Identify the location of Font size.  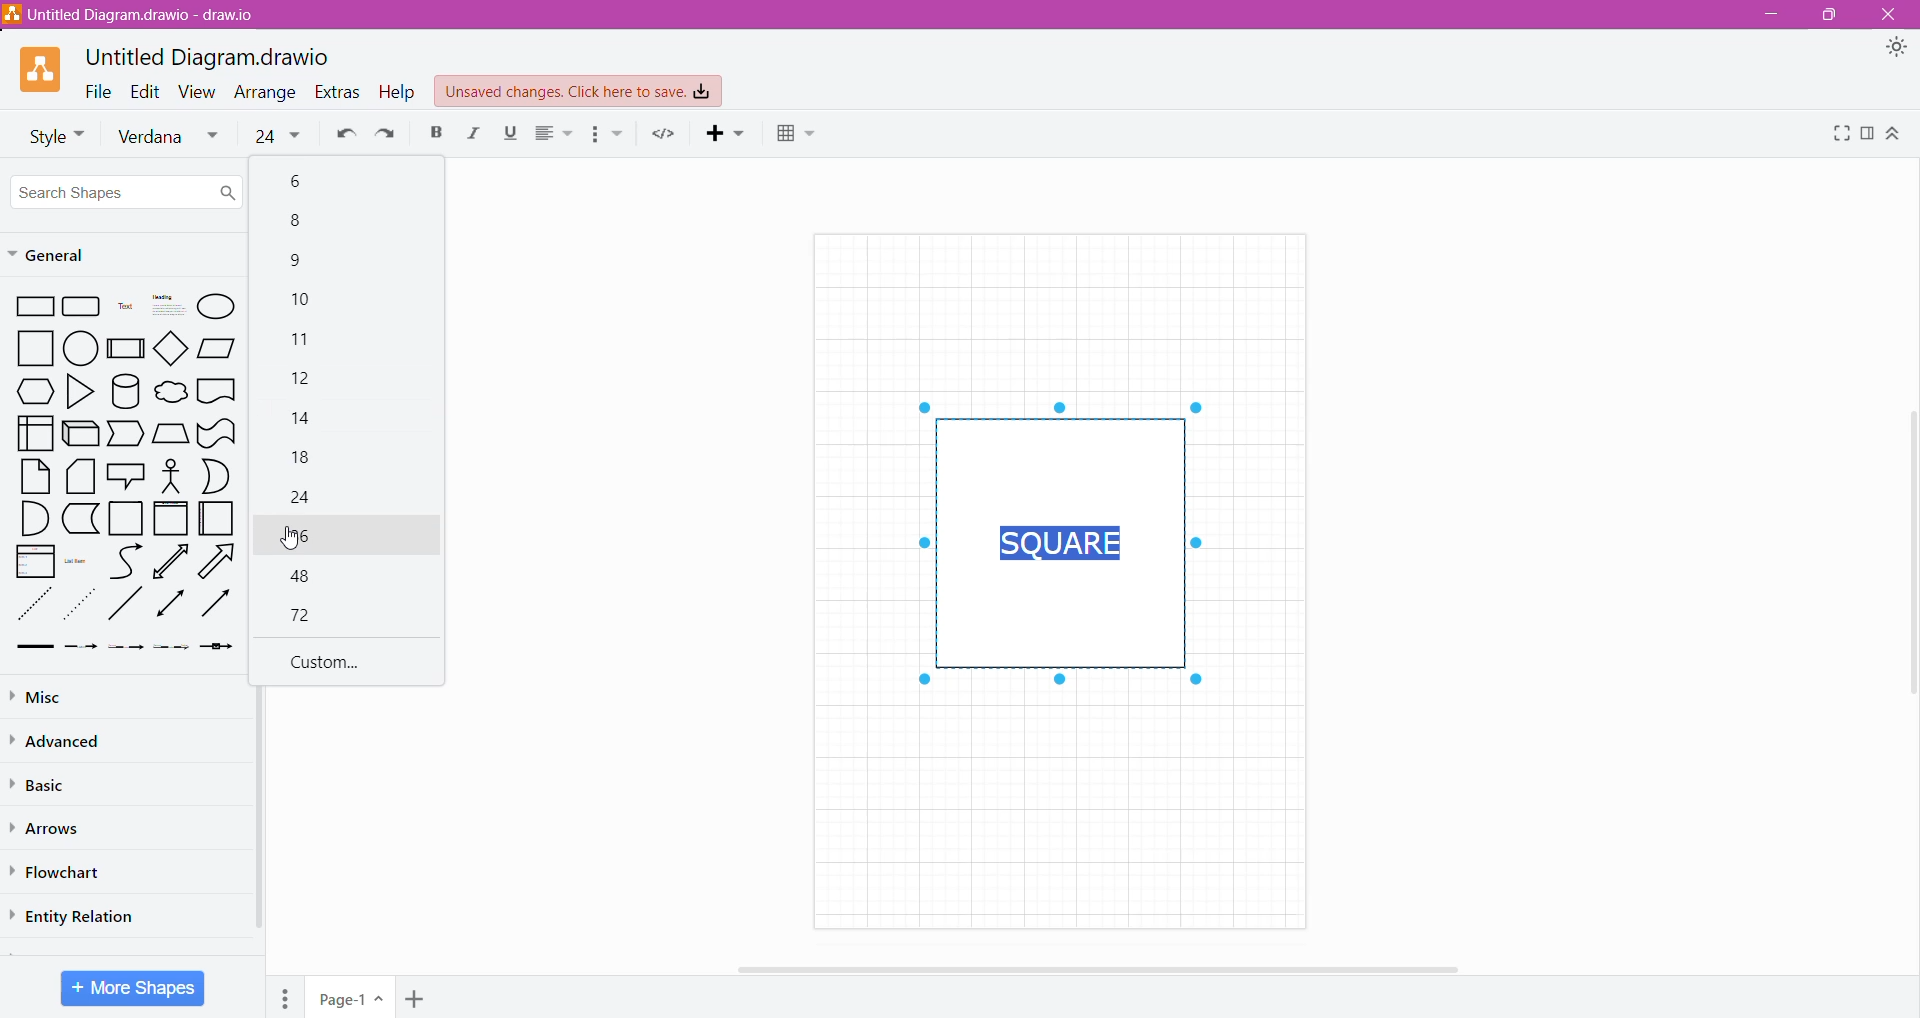
(277, 134).